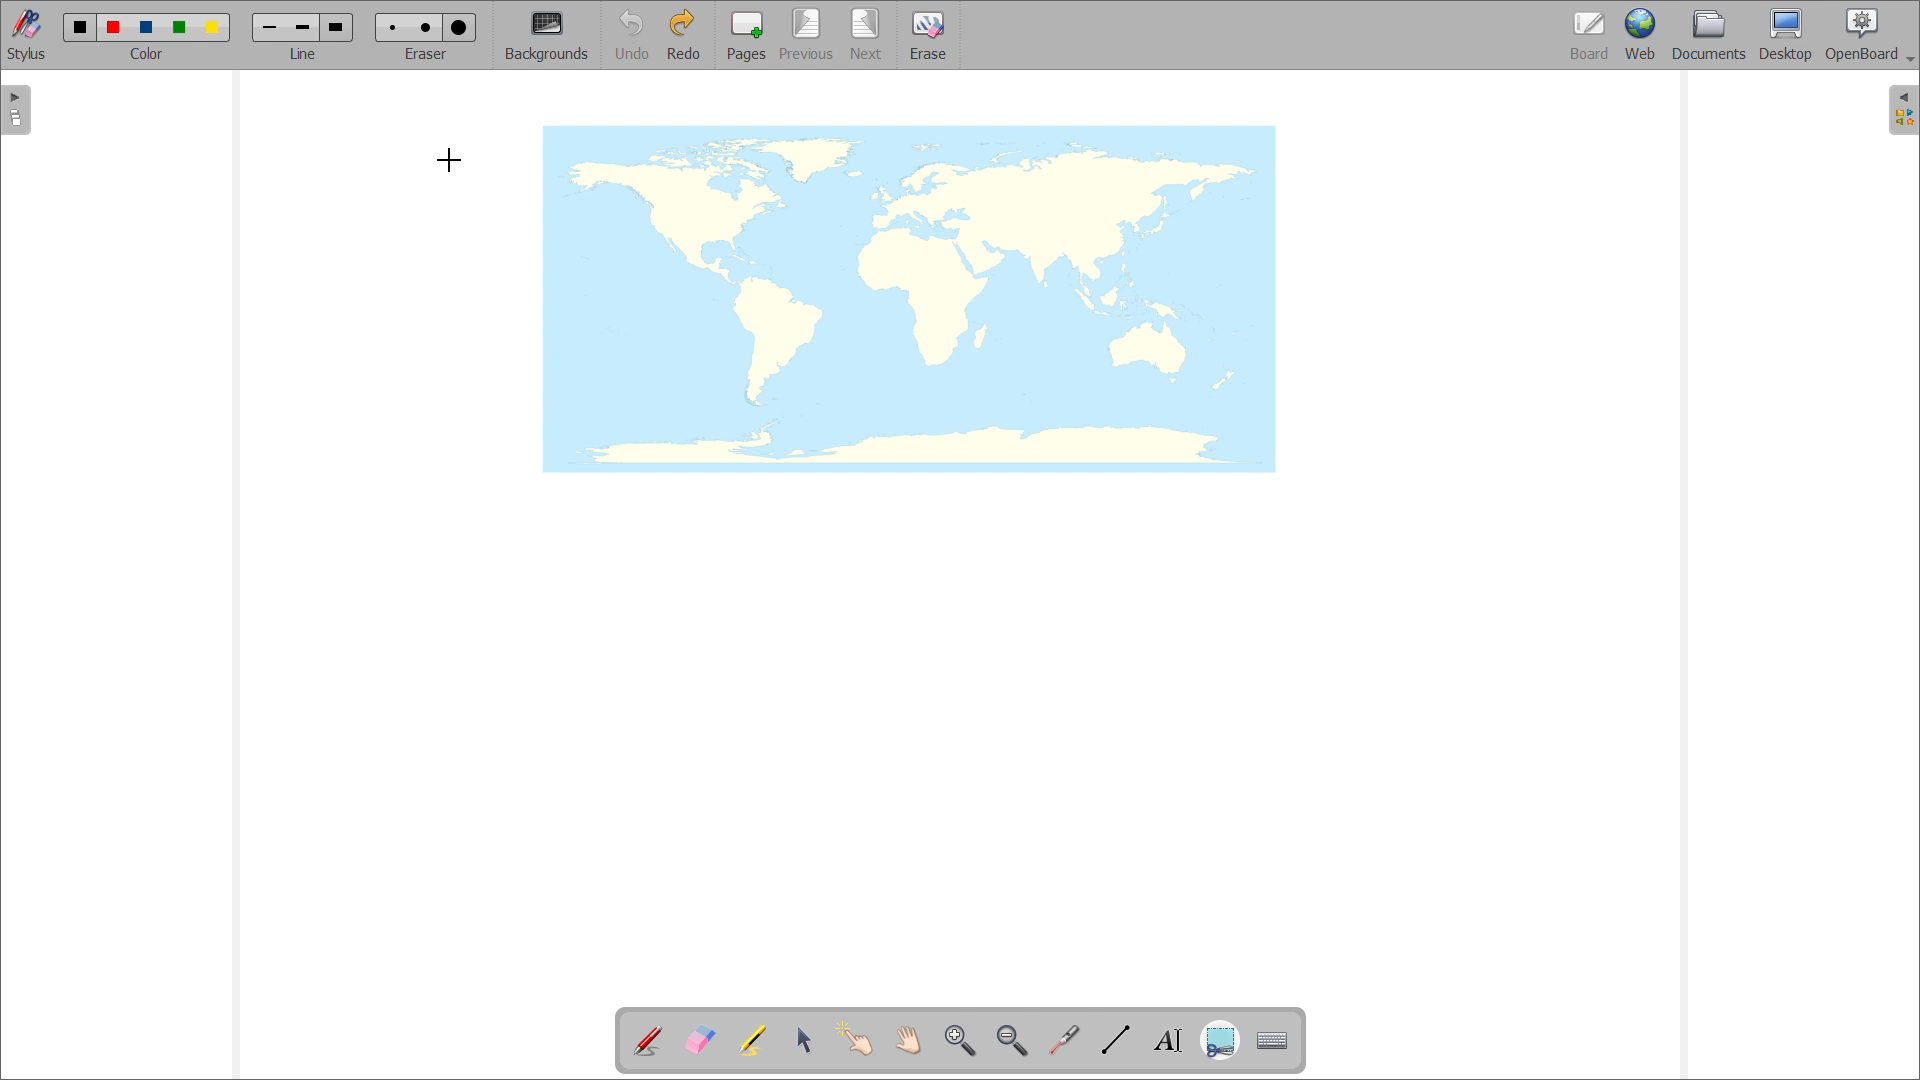 Image resolution: width=1920 pixels, height=1080 pixels. What do you see at coordinates (147, 28) in the screenshot?
I see `blue` at bounding box center [147, 28].